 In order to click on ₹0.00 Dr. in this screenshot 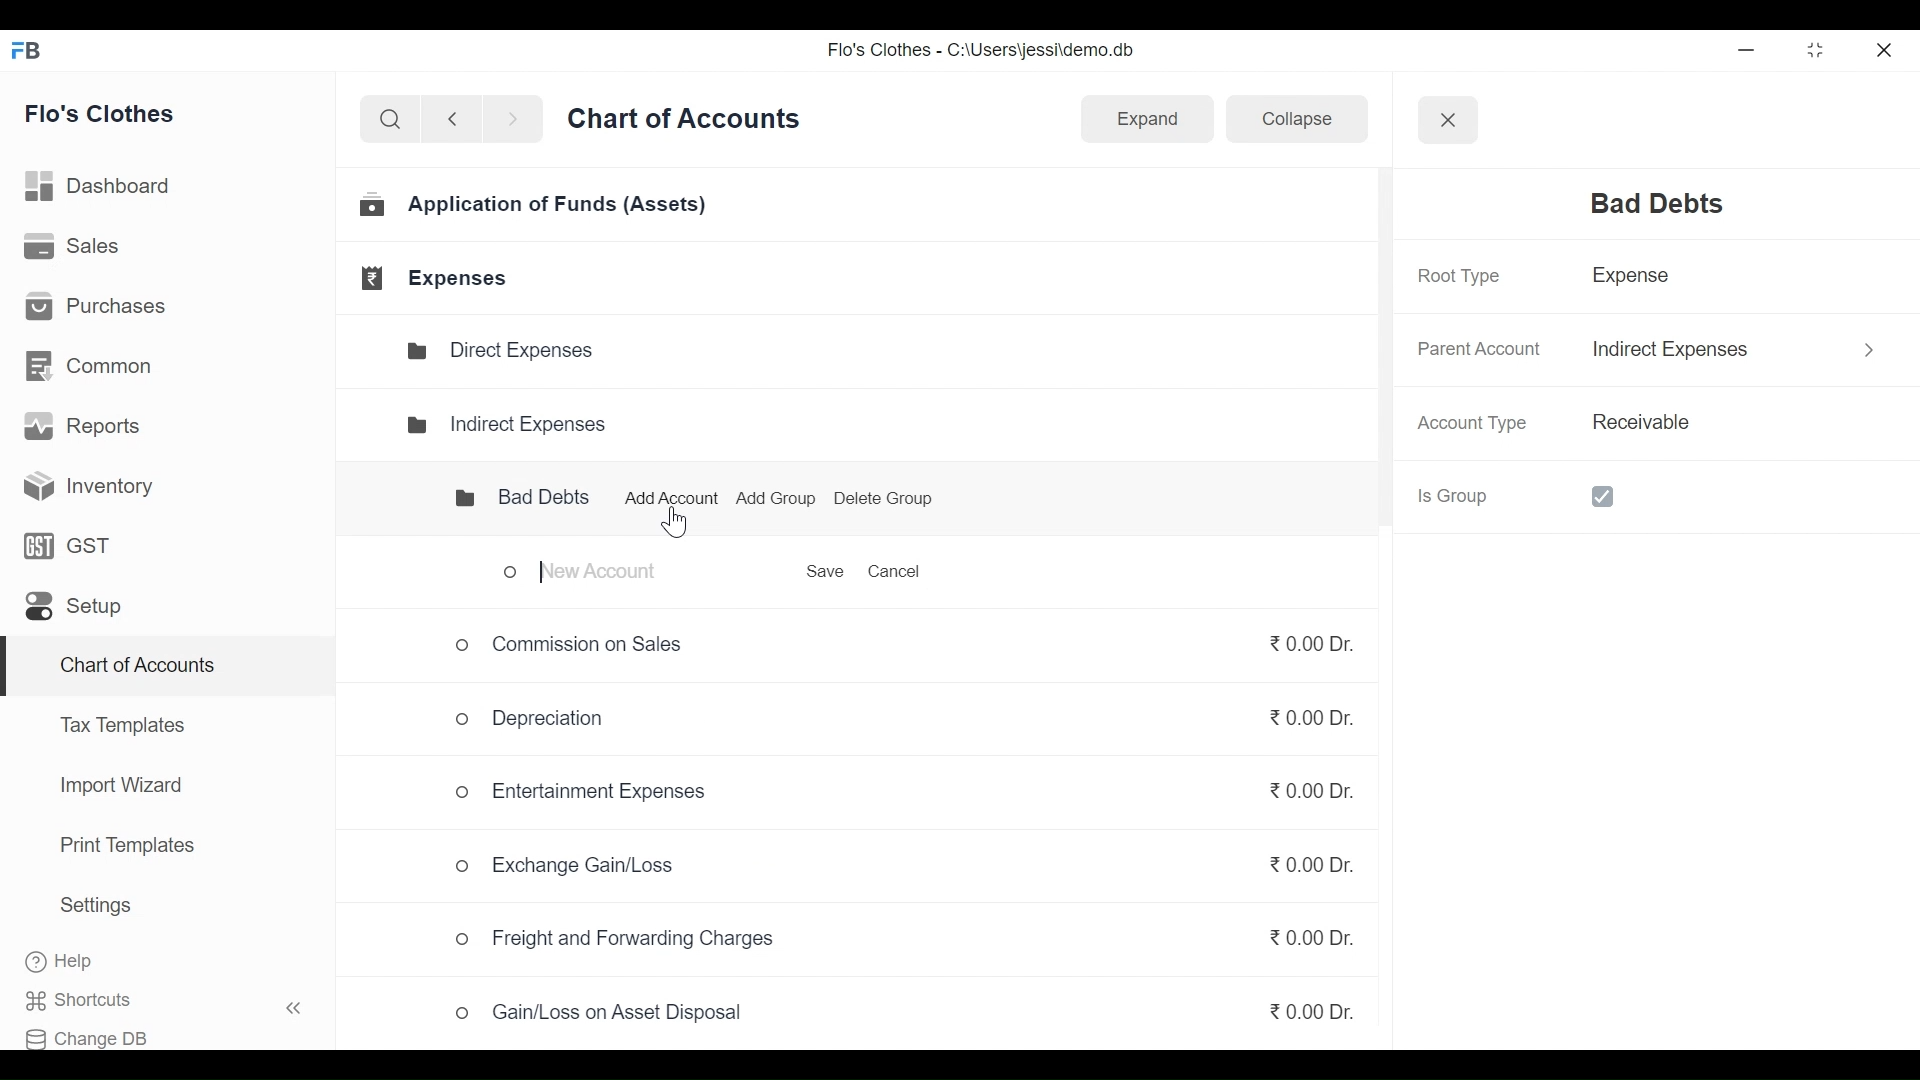, I will do `click(1312, 1007)`.